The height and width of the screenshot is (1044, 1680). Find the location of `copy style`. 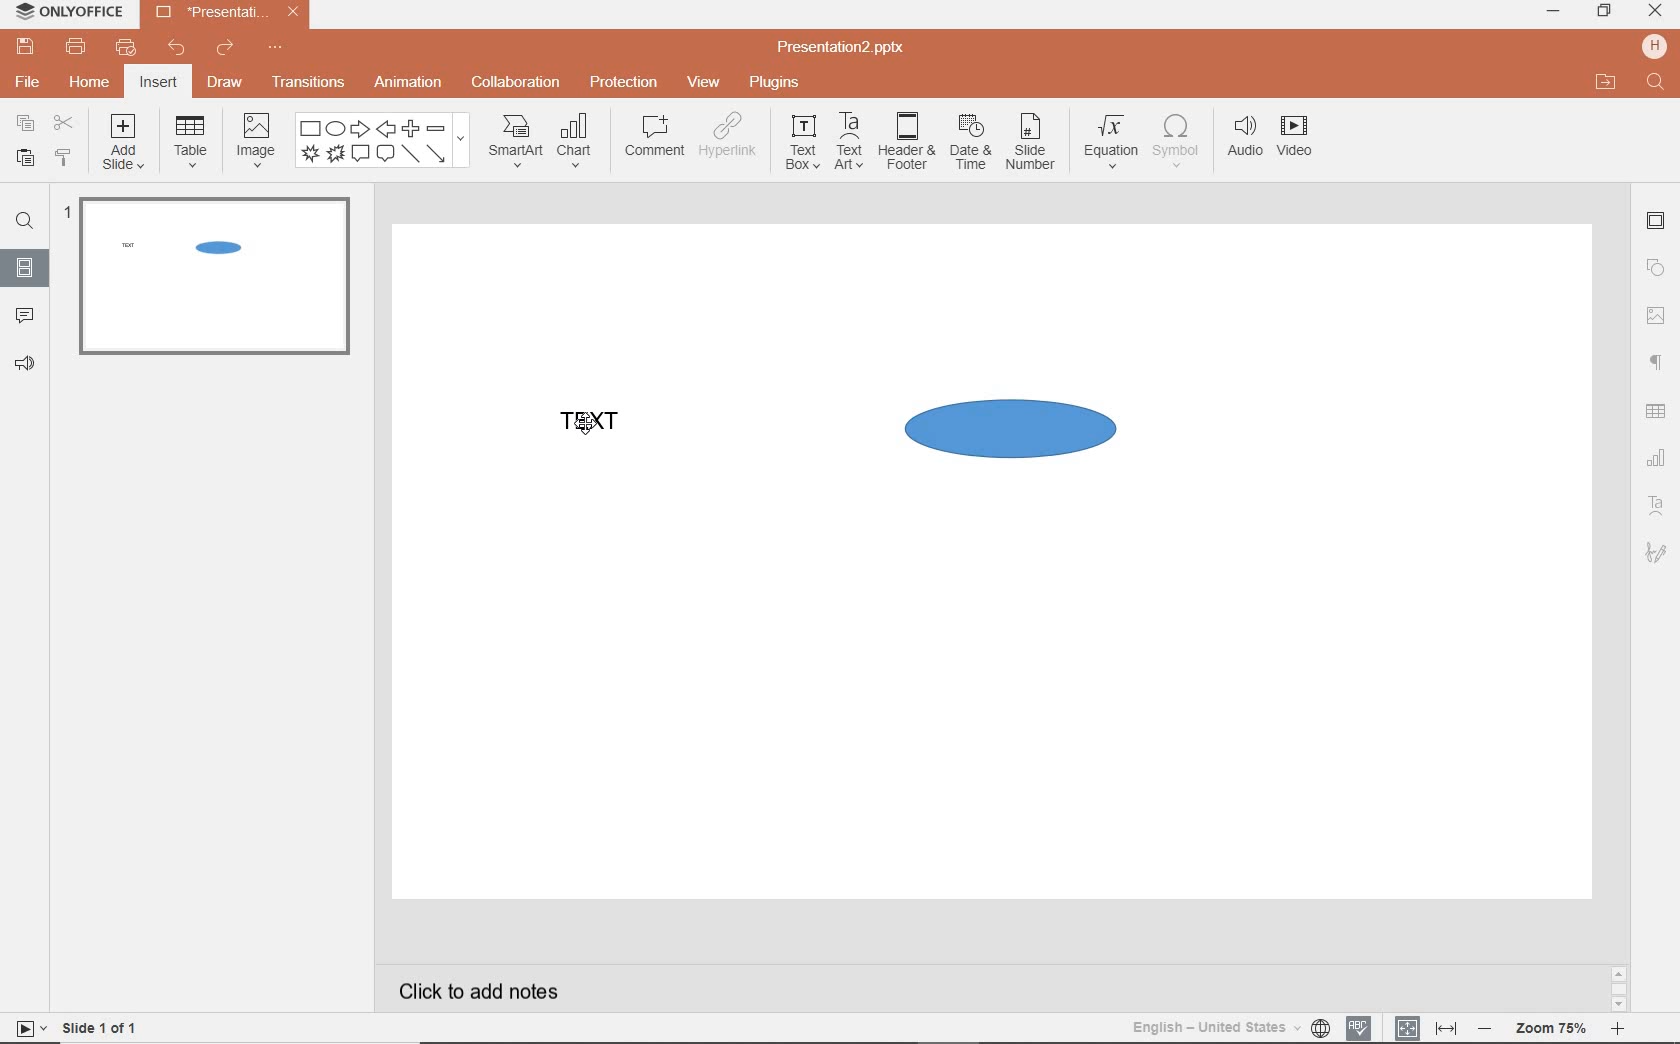

copy style is located at coordinates (63, 157).